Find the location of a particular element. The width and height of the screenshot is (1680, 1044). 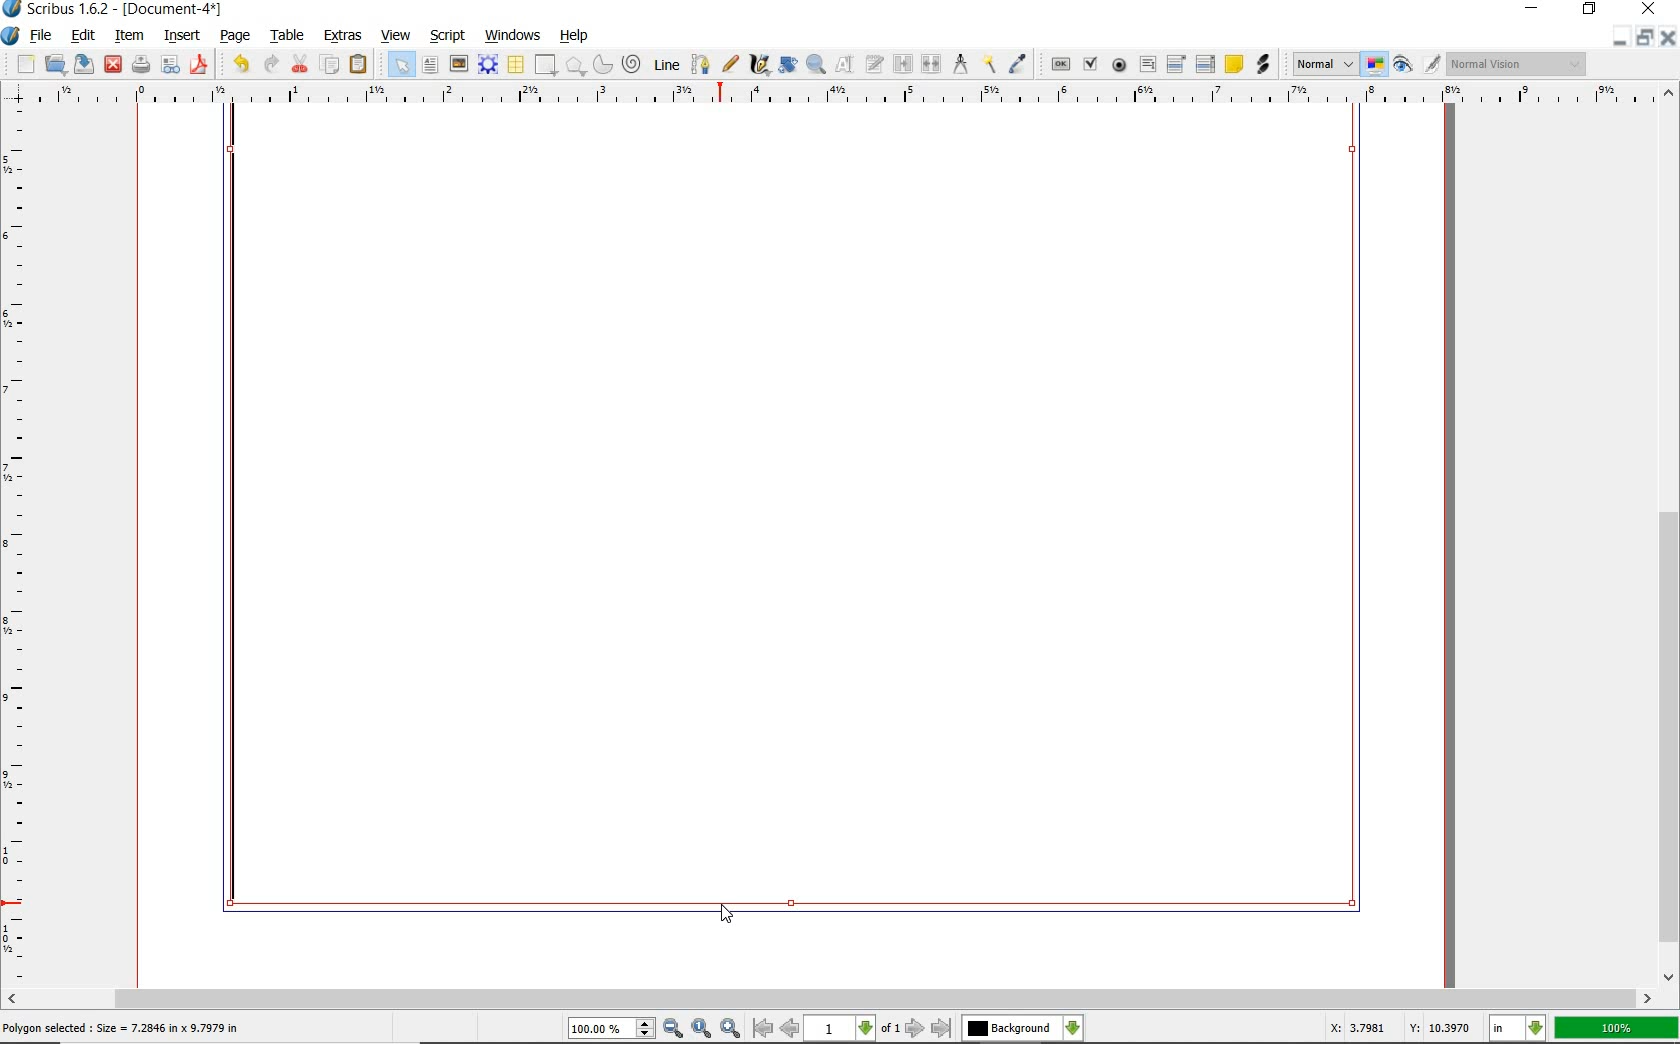

zoom to 100% is located at coordinates (703, 1028).